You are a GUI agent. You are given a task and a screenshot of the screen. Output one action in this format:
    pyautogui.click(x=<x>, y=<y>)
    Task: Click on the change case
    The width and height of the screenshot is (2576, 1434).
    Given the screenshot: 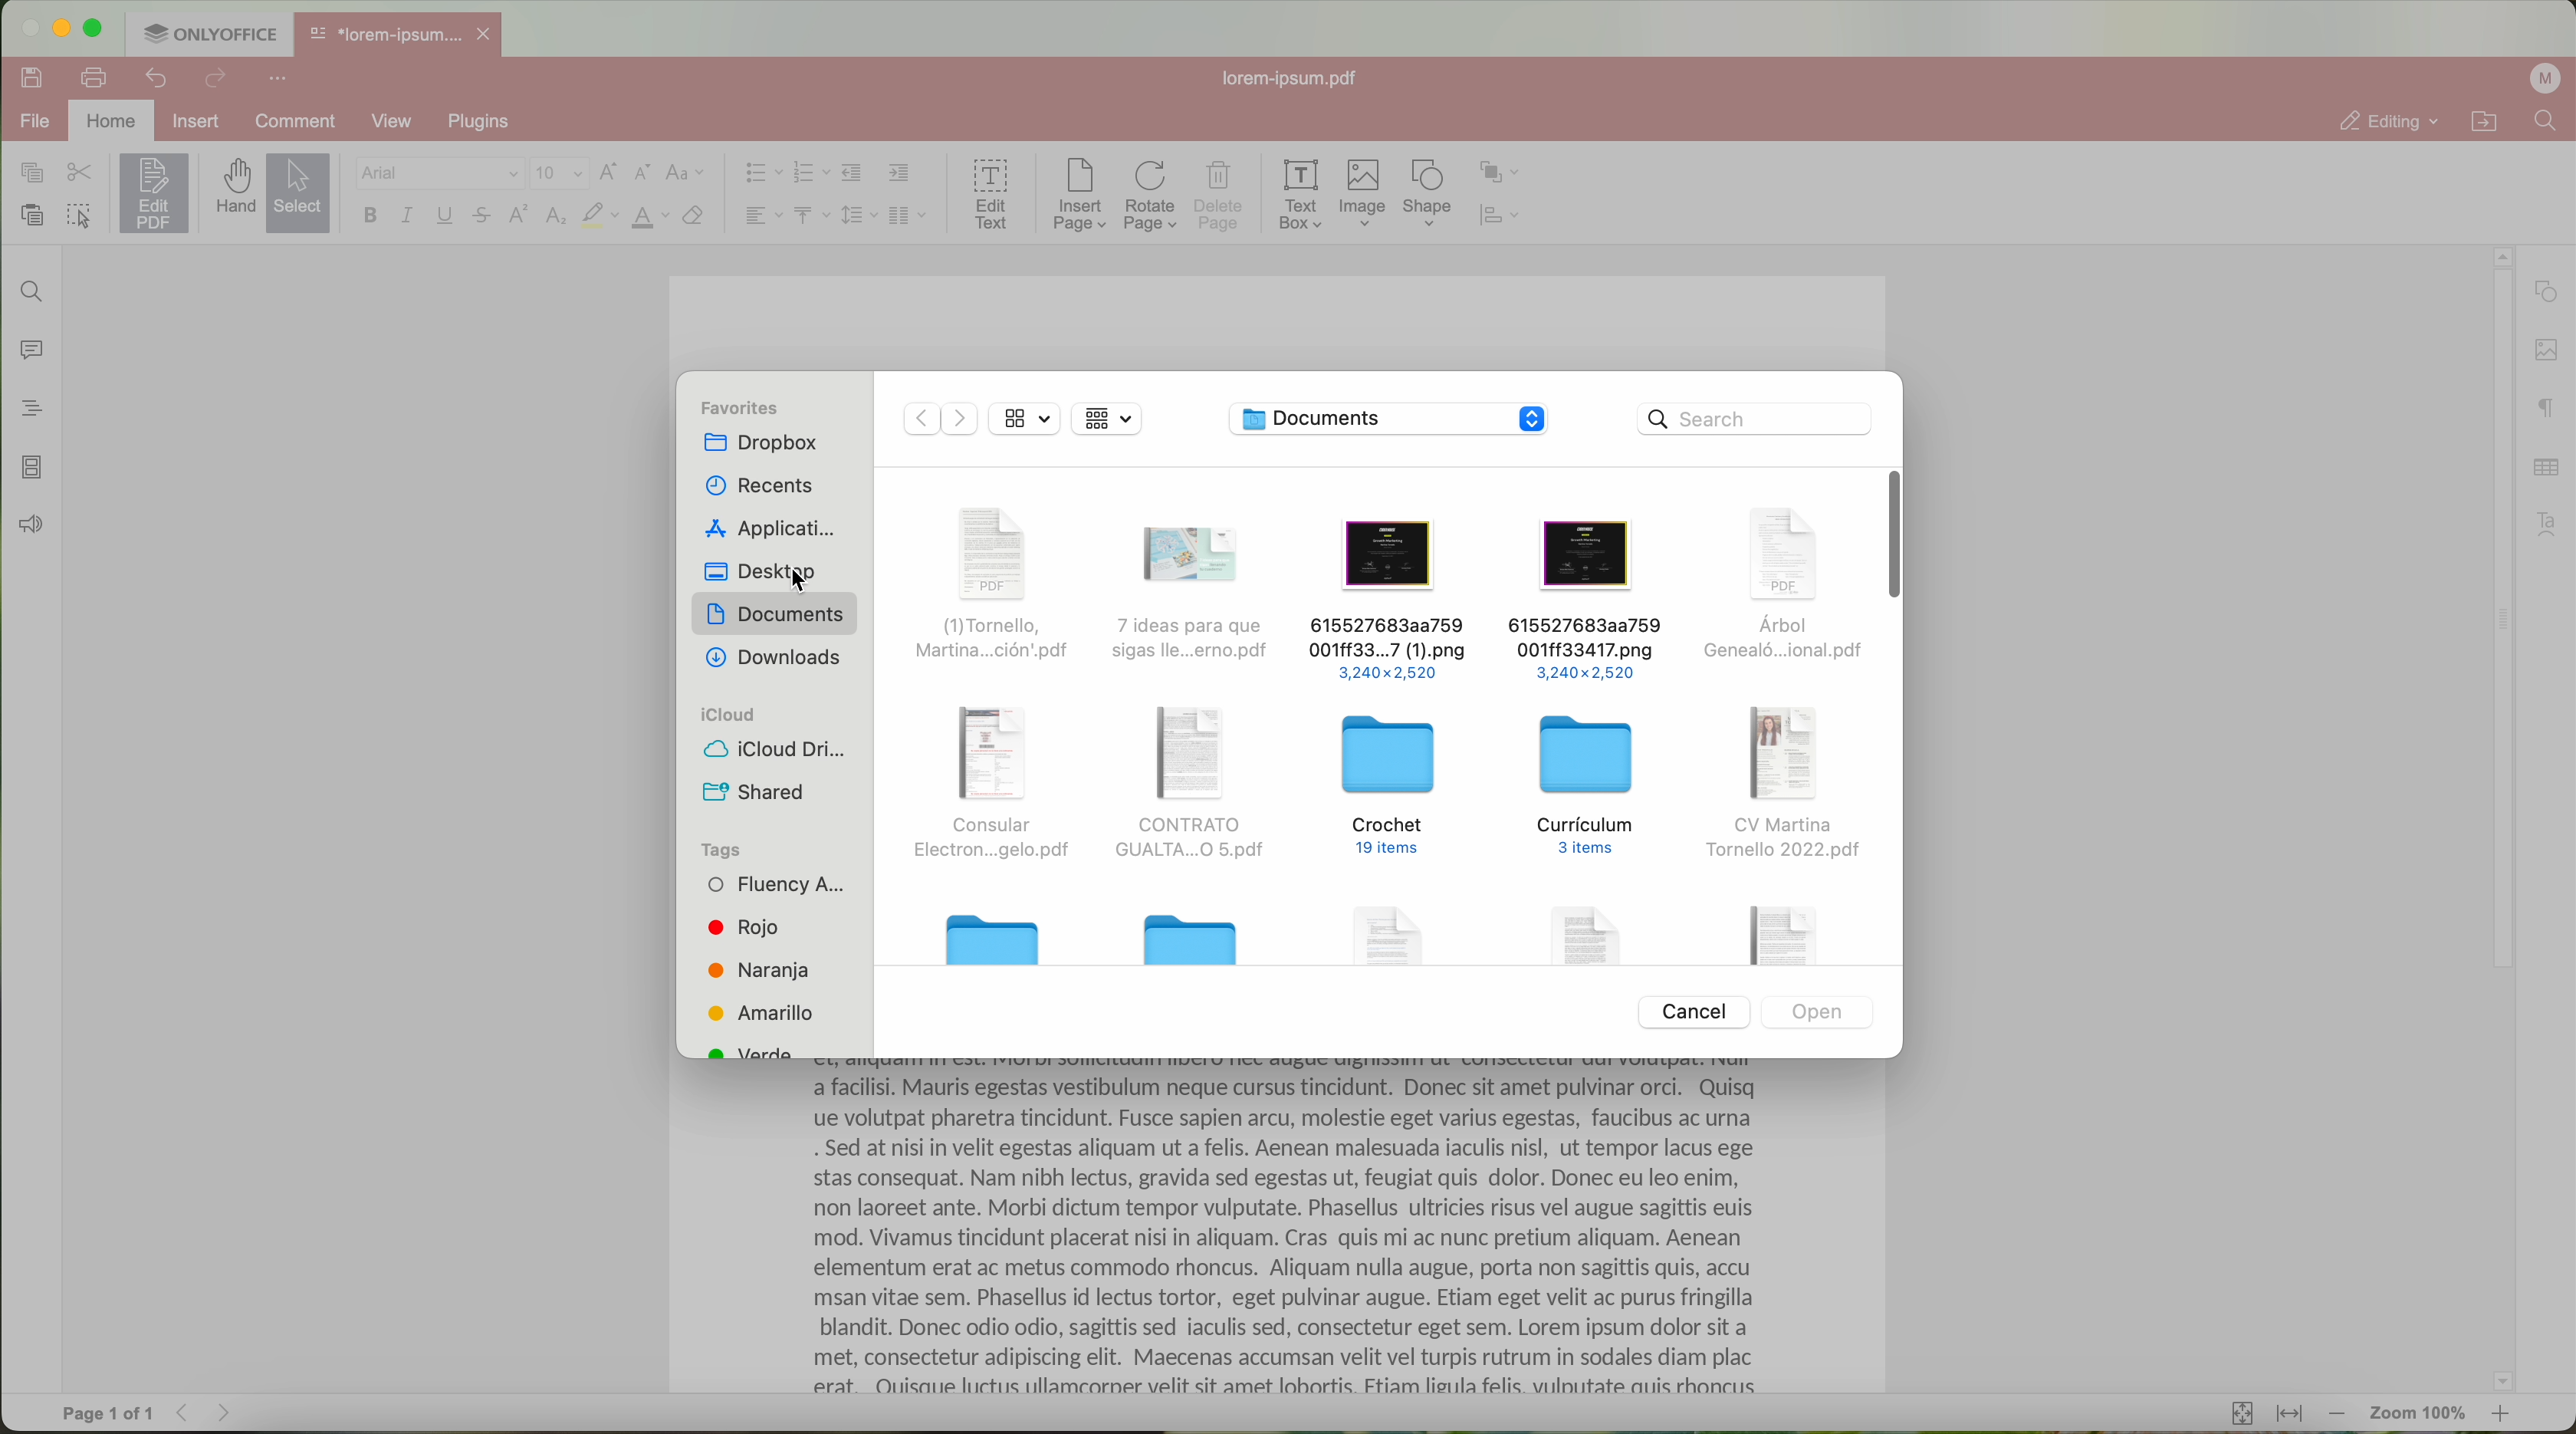 What is the action you would take?
    pyautogui.click(x=683, y=173)
    